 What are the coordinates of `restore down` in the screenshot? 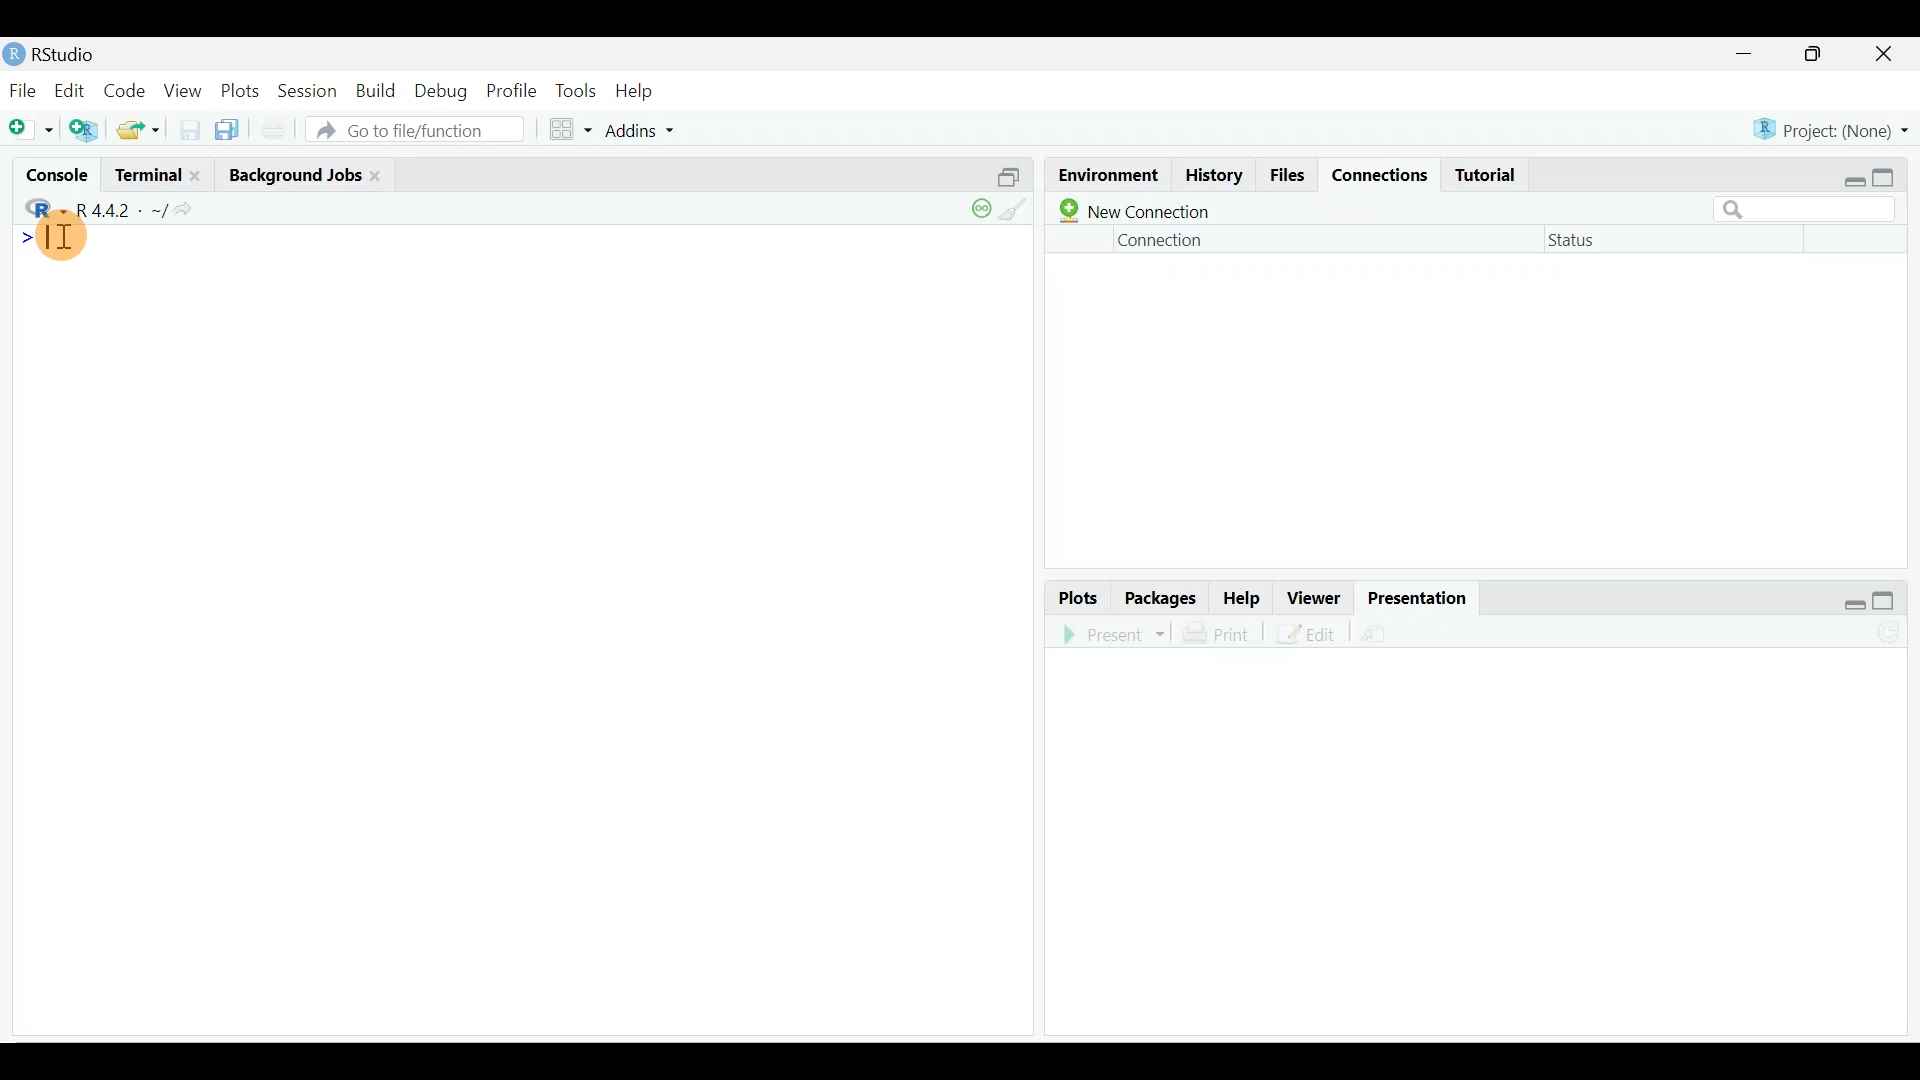 It's located at (1847, 170).